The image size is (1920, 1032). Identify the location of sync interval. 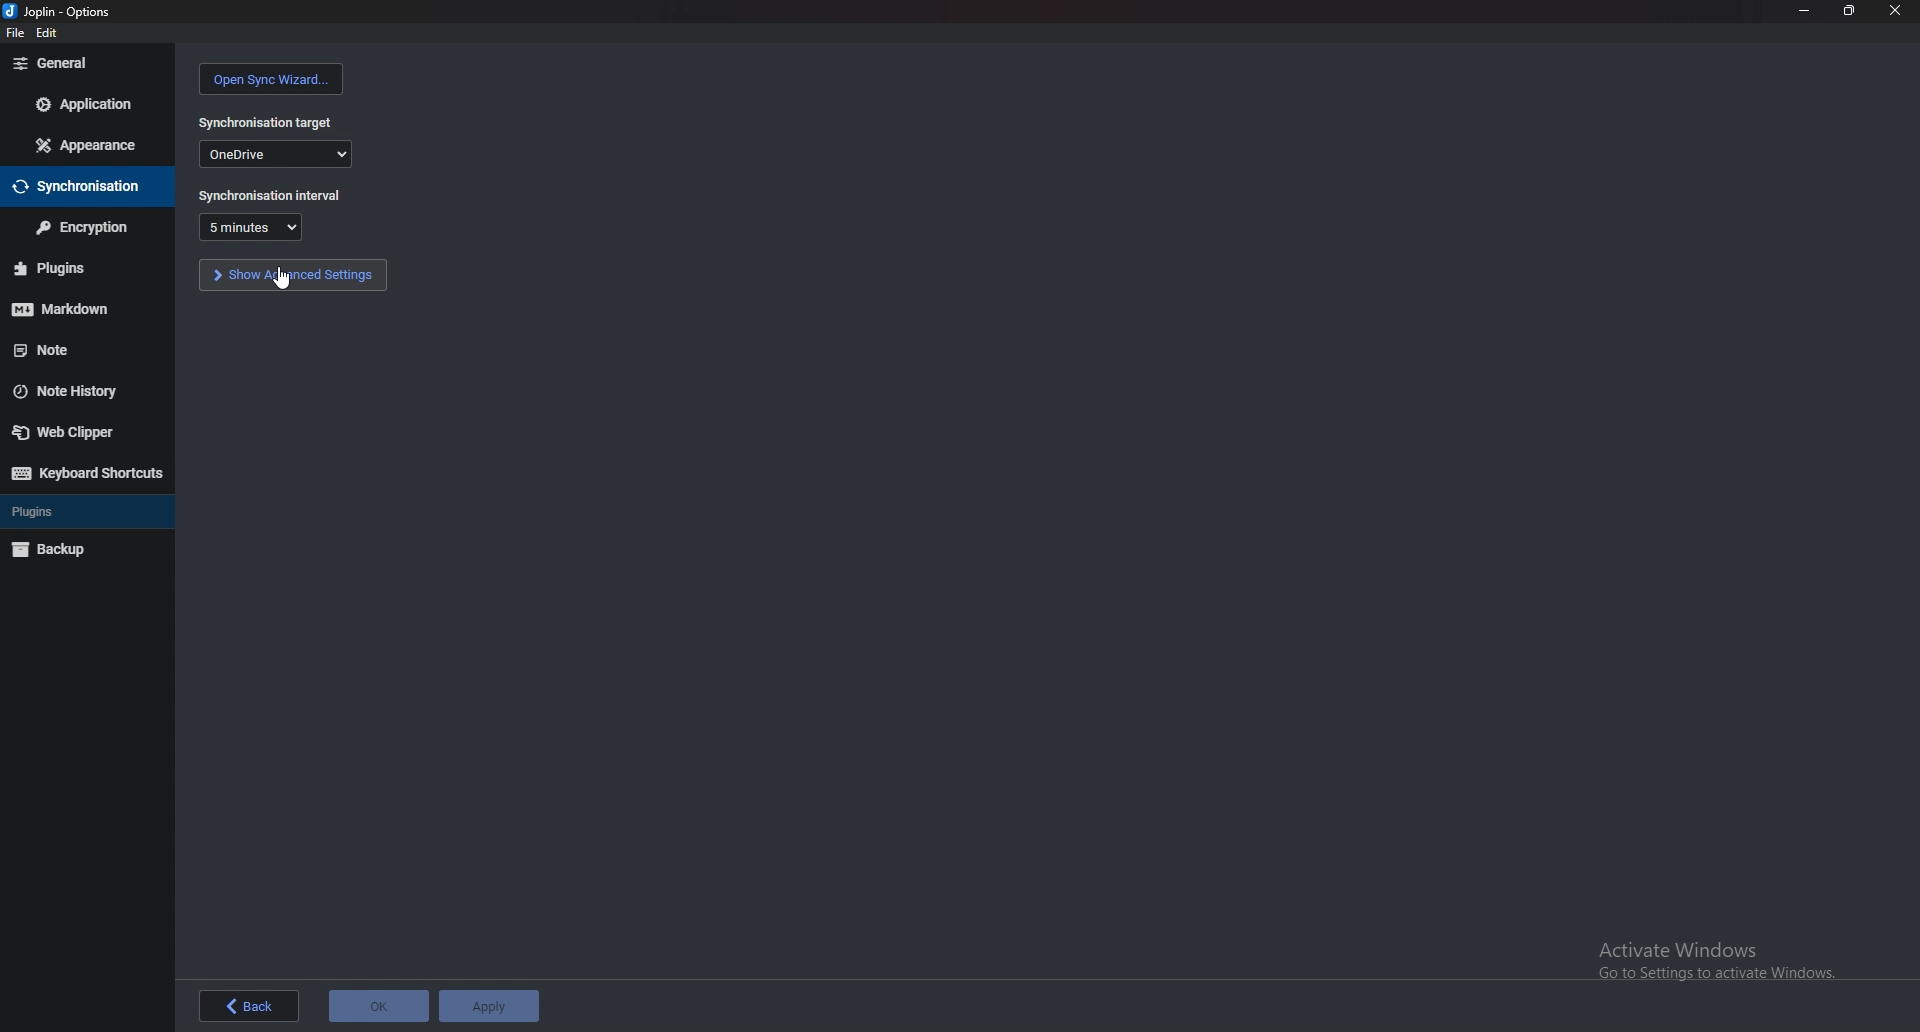
(270, 195).